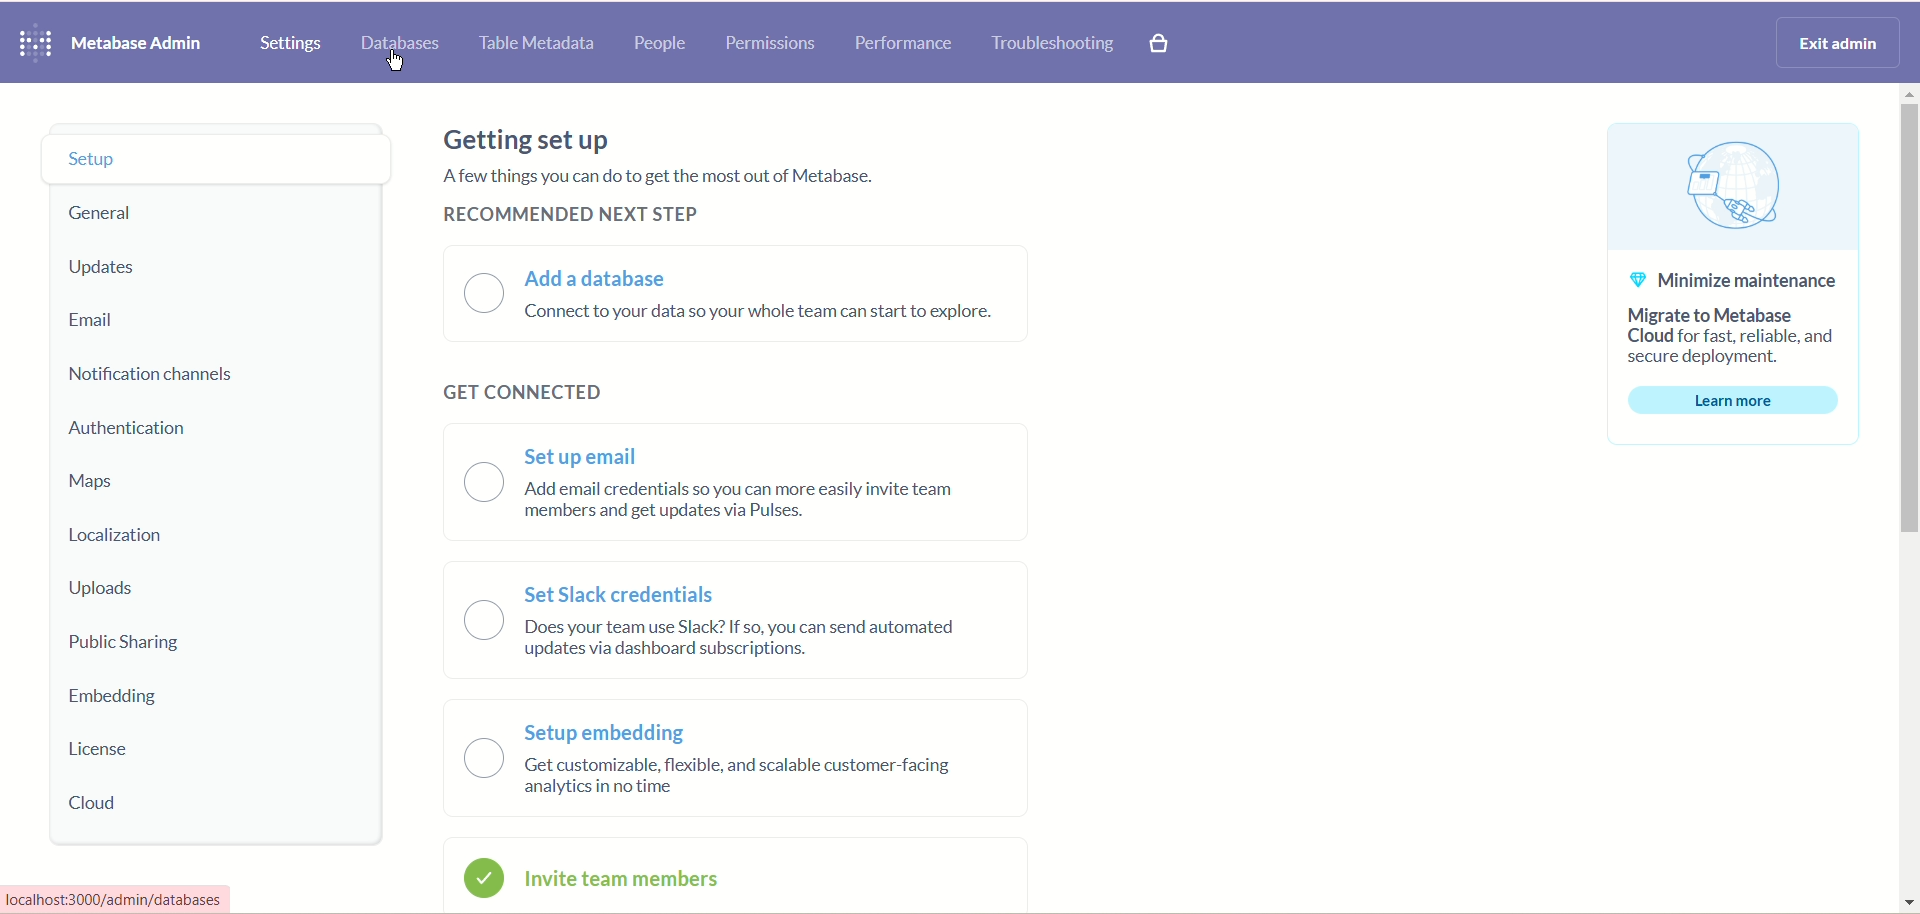  What do you see at coordinates (1163, 47) in the screenshot?
I see `paid features` at bounding box center [1163, 47].